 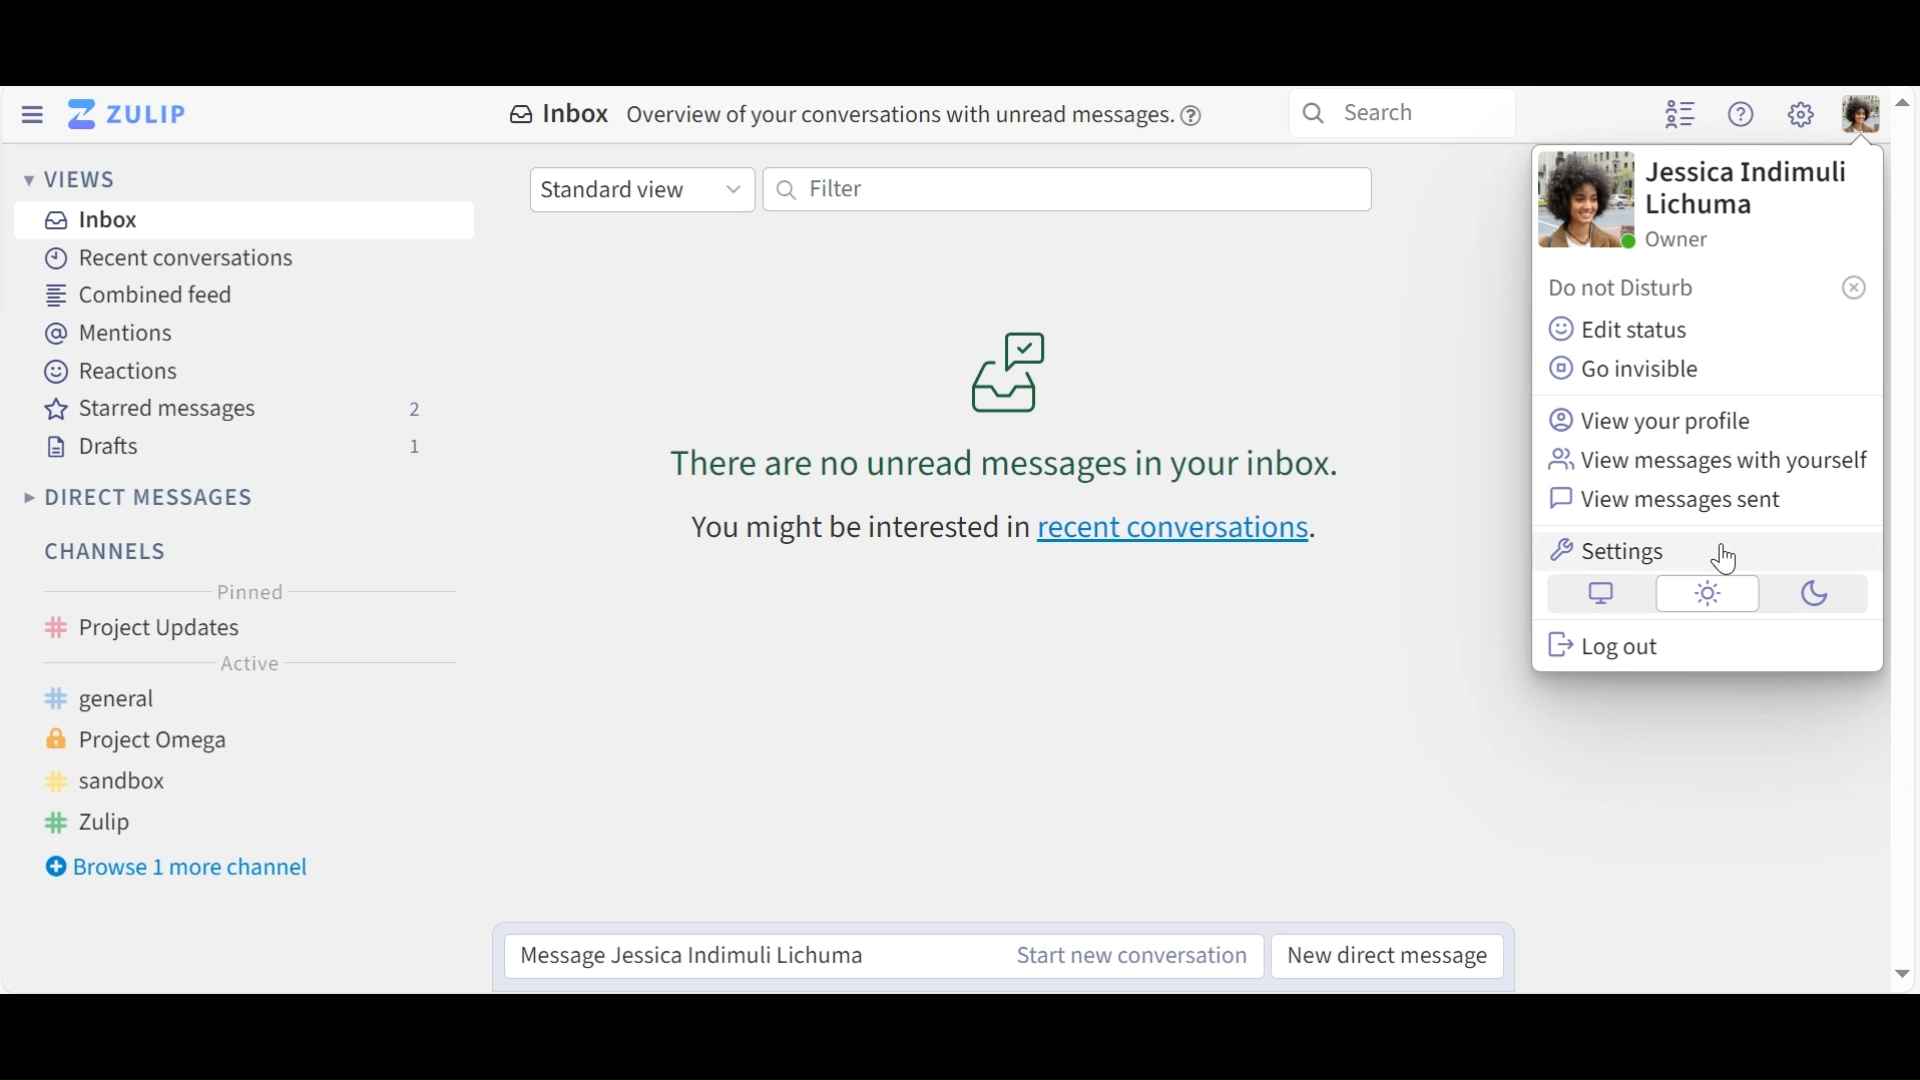 What do you see at coordinates (1630, 645) in the screenshot?
I see `log out` at bounding box center [1630, 645].